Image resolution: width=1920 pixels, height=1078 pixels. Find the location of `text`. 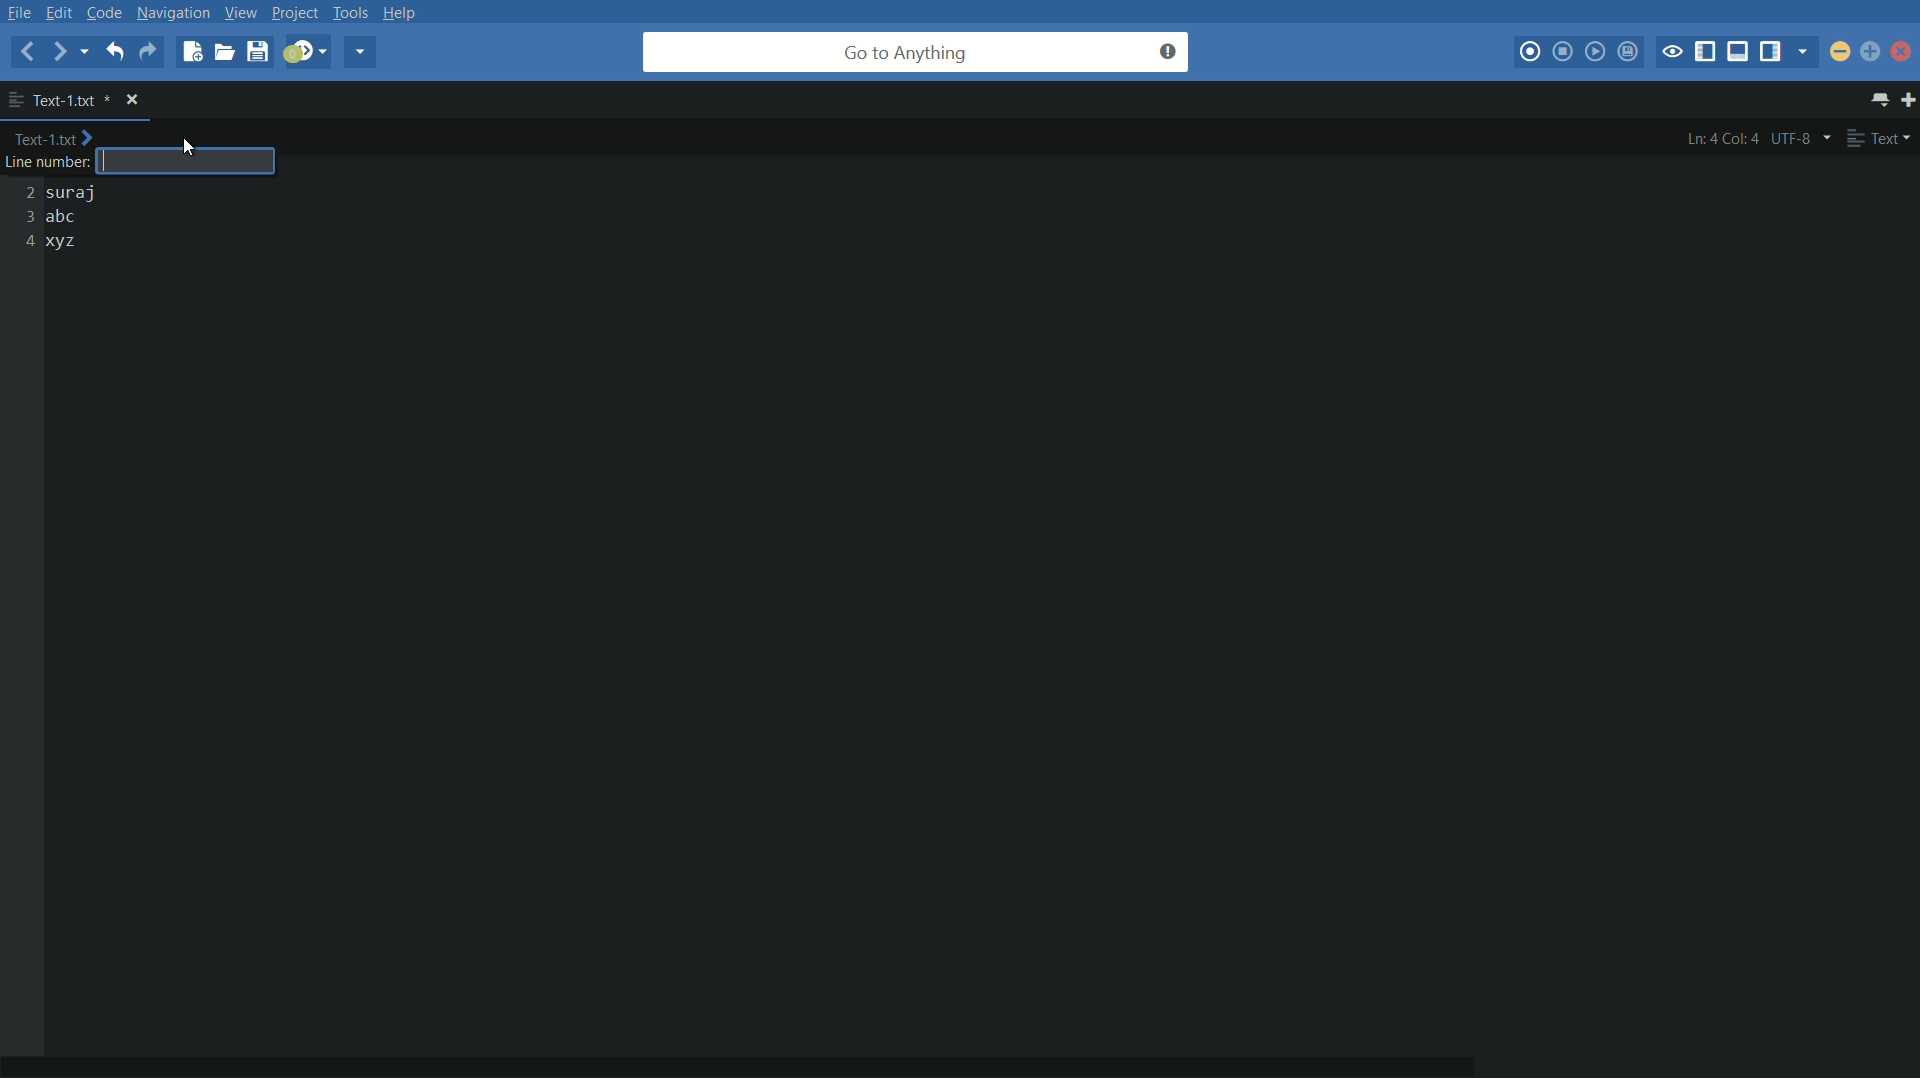

text is located at coordinates (1880, 139).